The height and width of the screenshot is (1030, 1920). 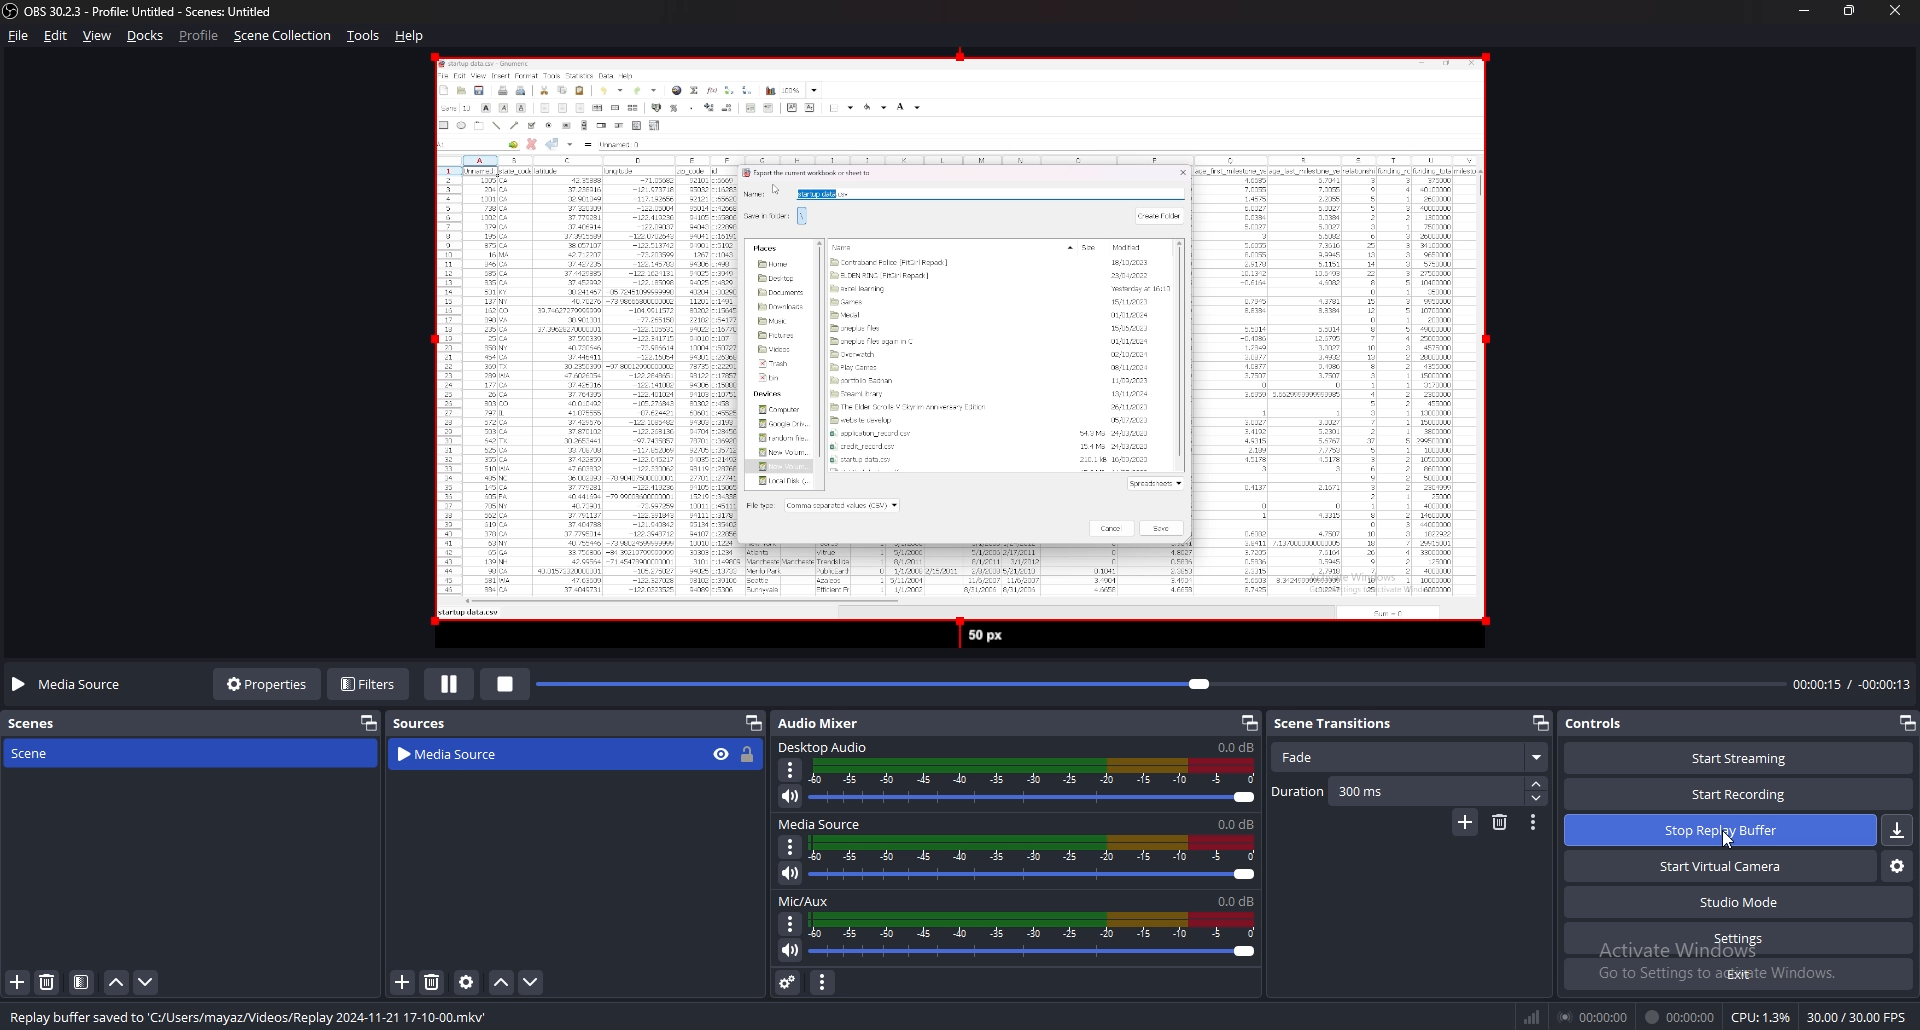 What do you see at coordinates (18, 983) in the screenshot?
I see `add scene` at bounding box center [18, 983].